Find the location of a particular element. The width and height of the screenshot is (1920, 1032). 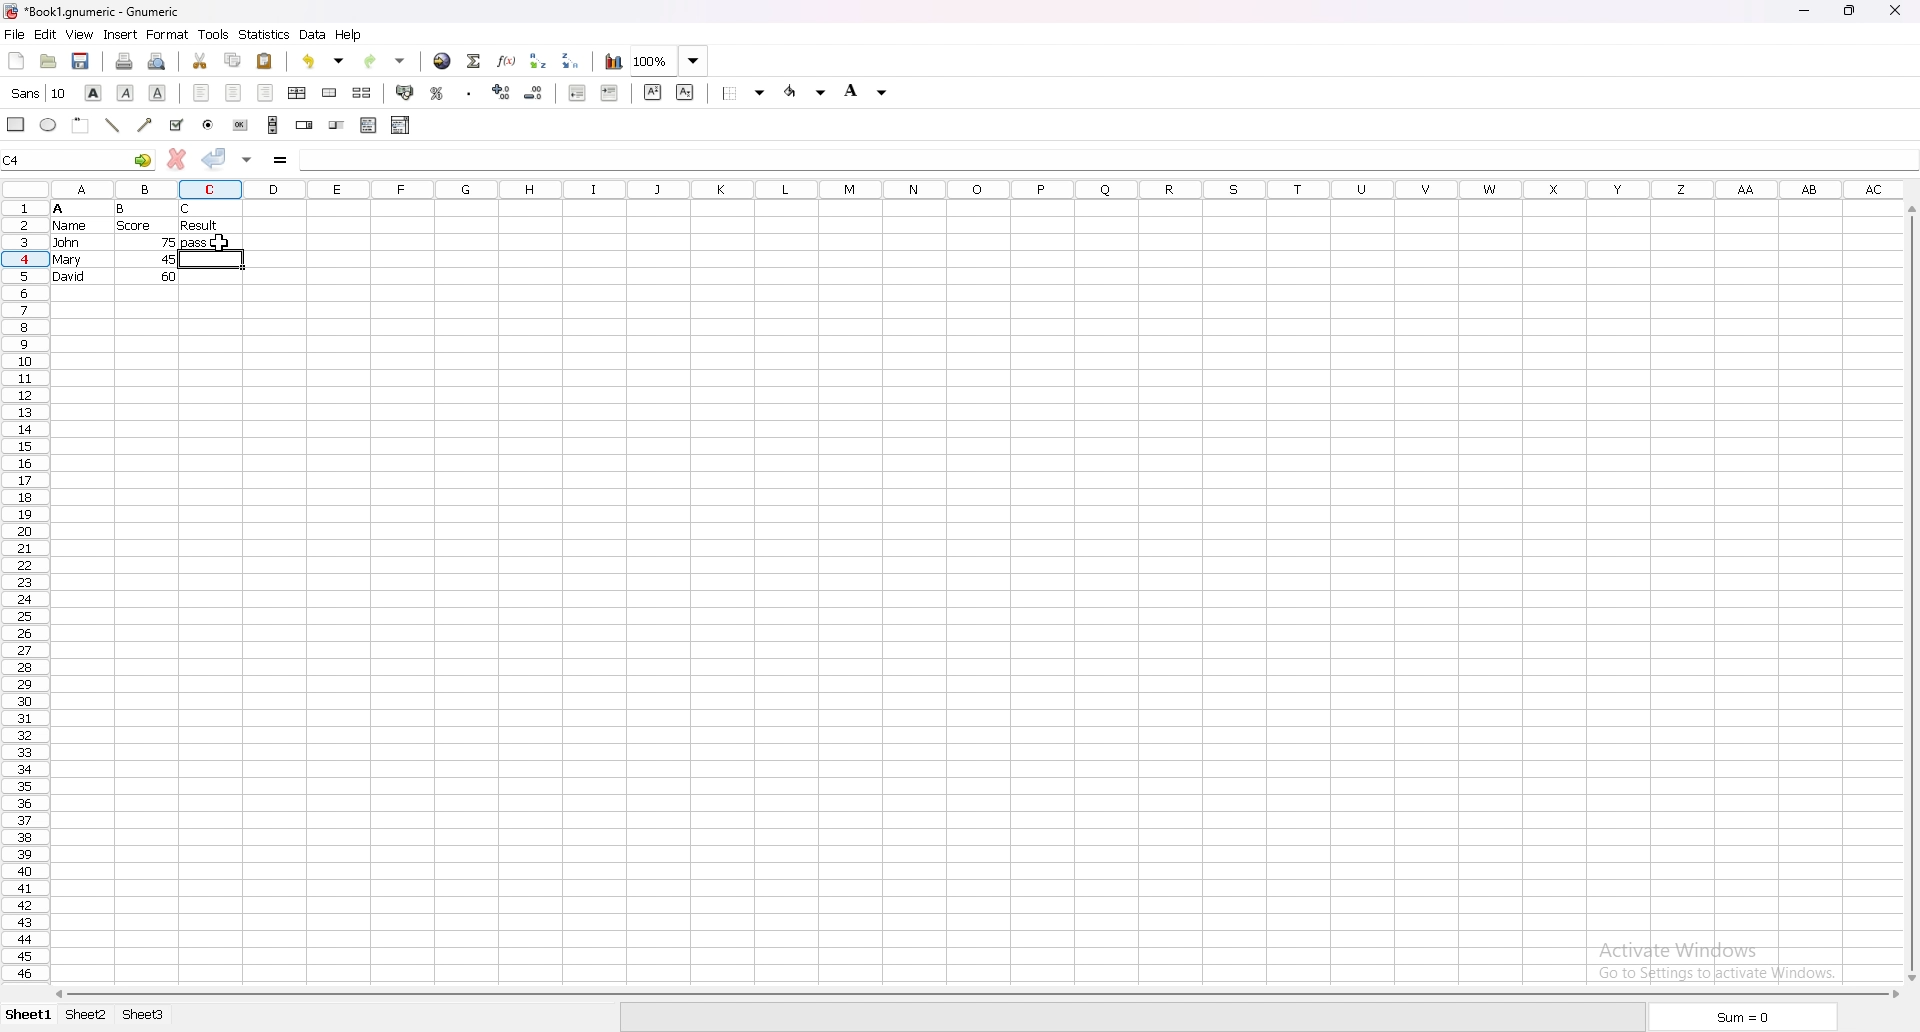

list is located at coordinates (368, 125).